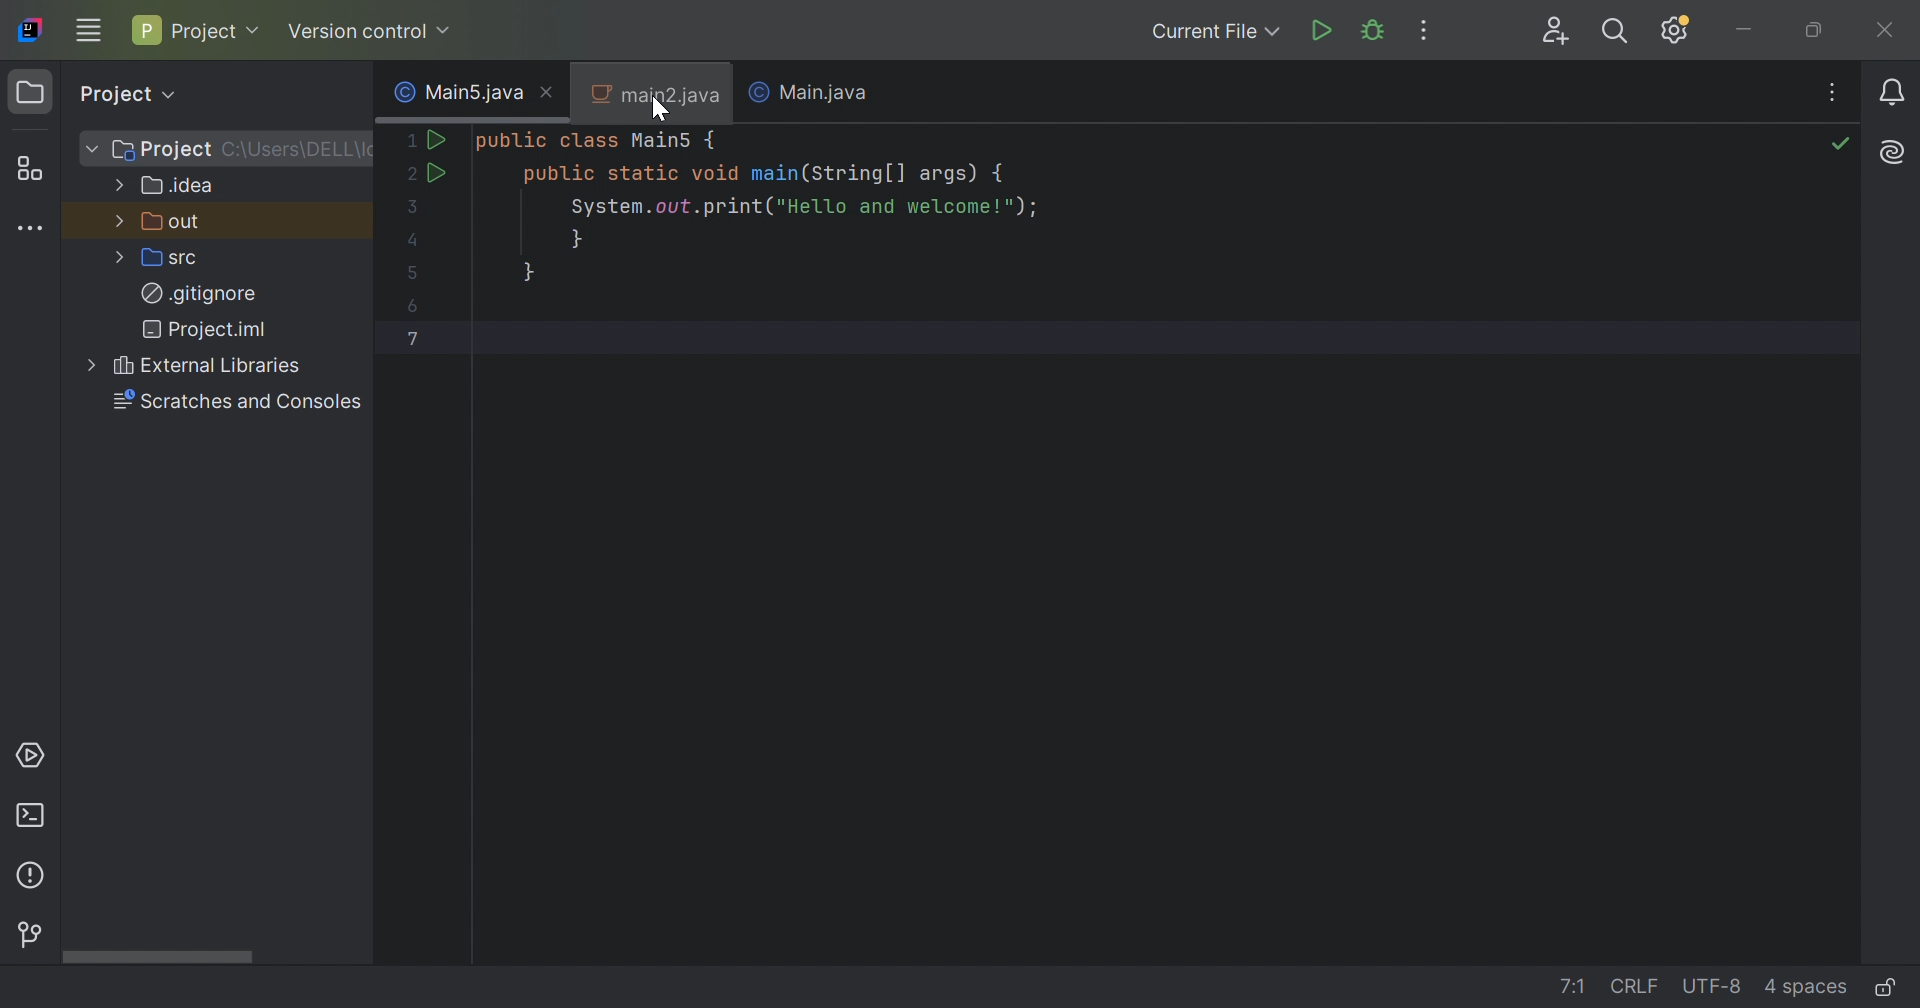 The image size is (1920, 1008). Describe the element at coordinates (417, 208) in the screenshot. I see `3` at that location.